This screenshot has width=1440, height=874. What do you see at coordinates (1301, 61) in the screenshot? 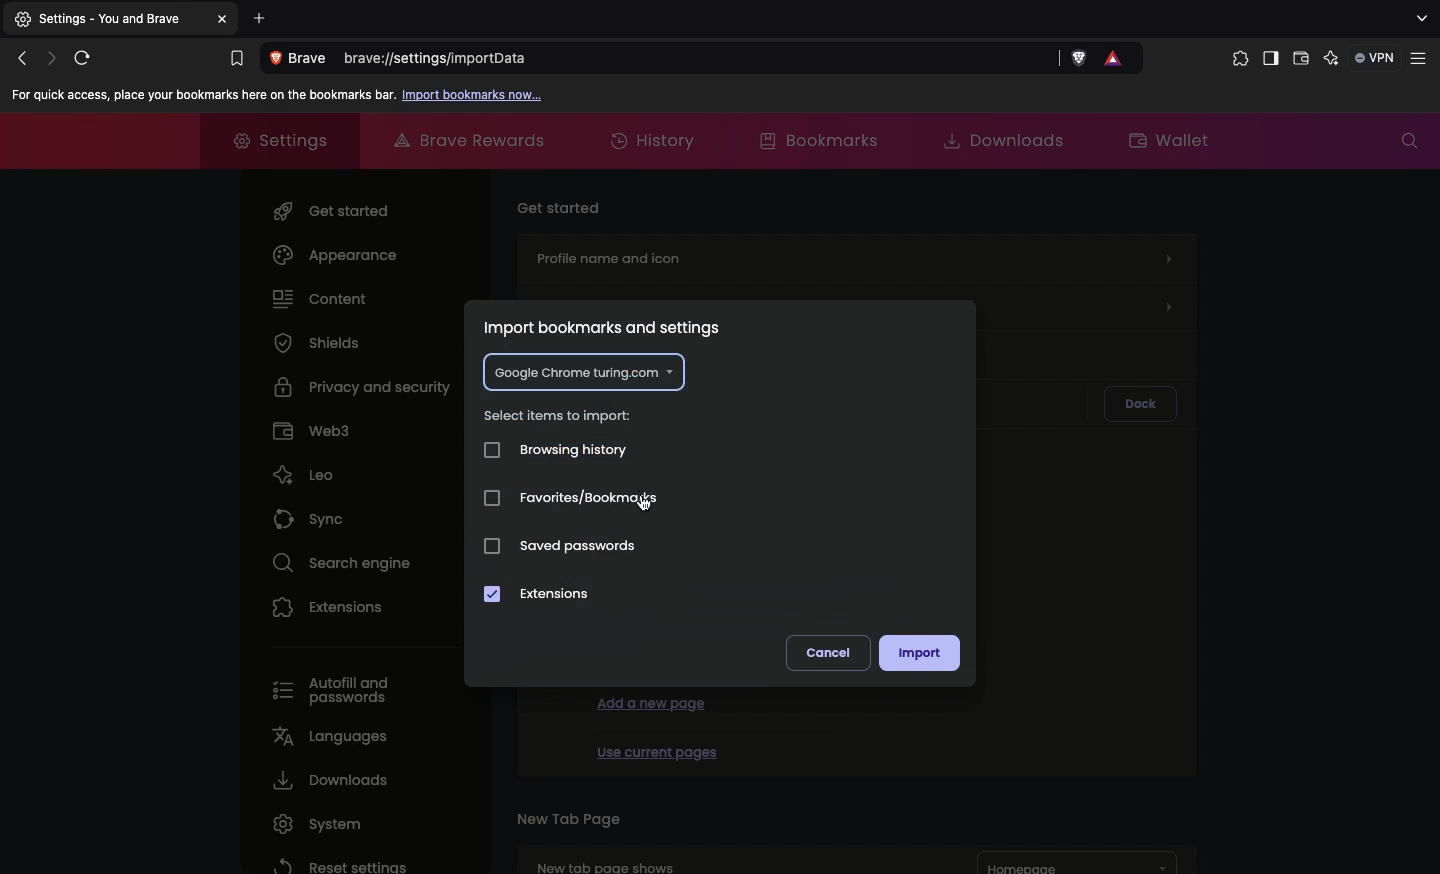
I see `Wallet` at bounding box center [1301, 61].